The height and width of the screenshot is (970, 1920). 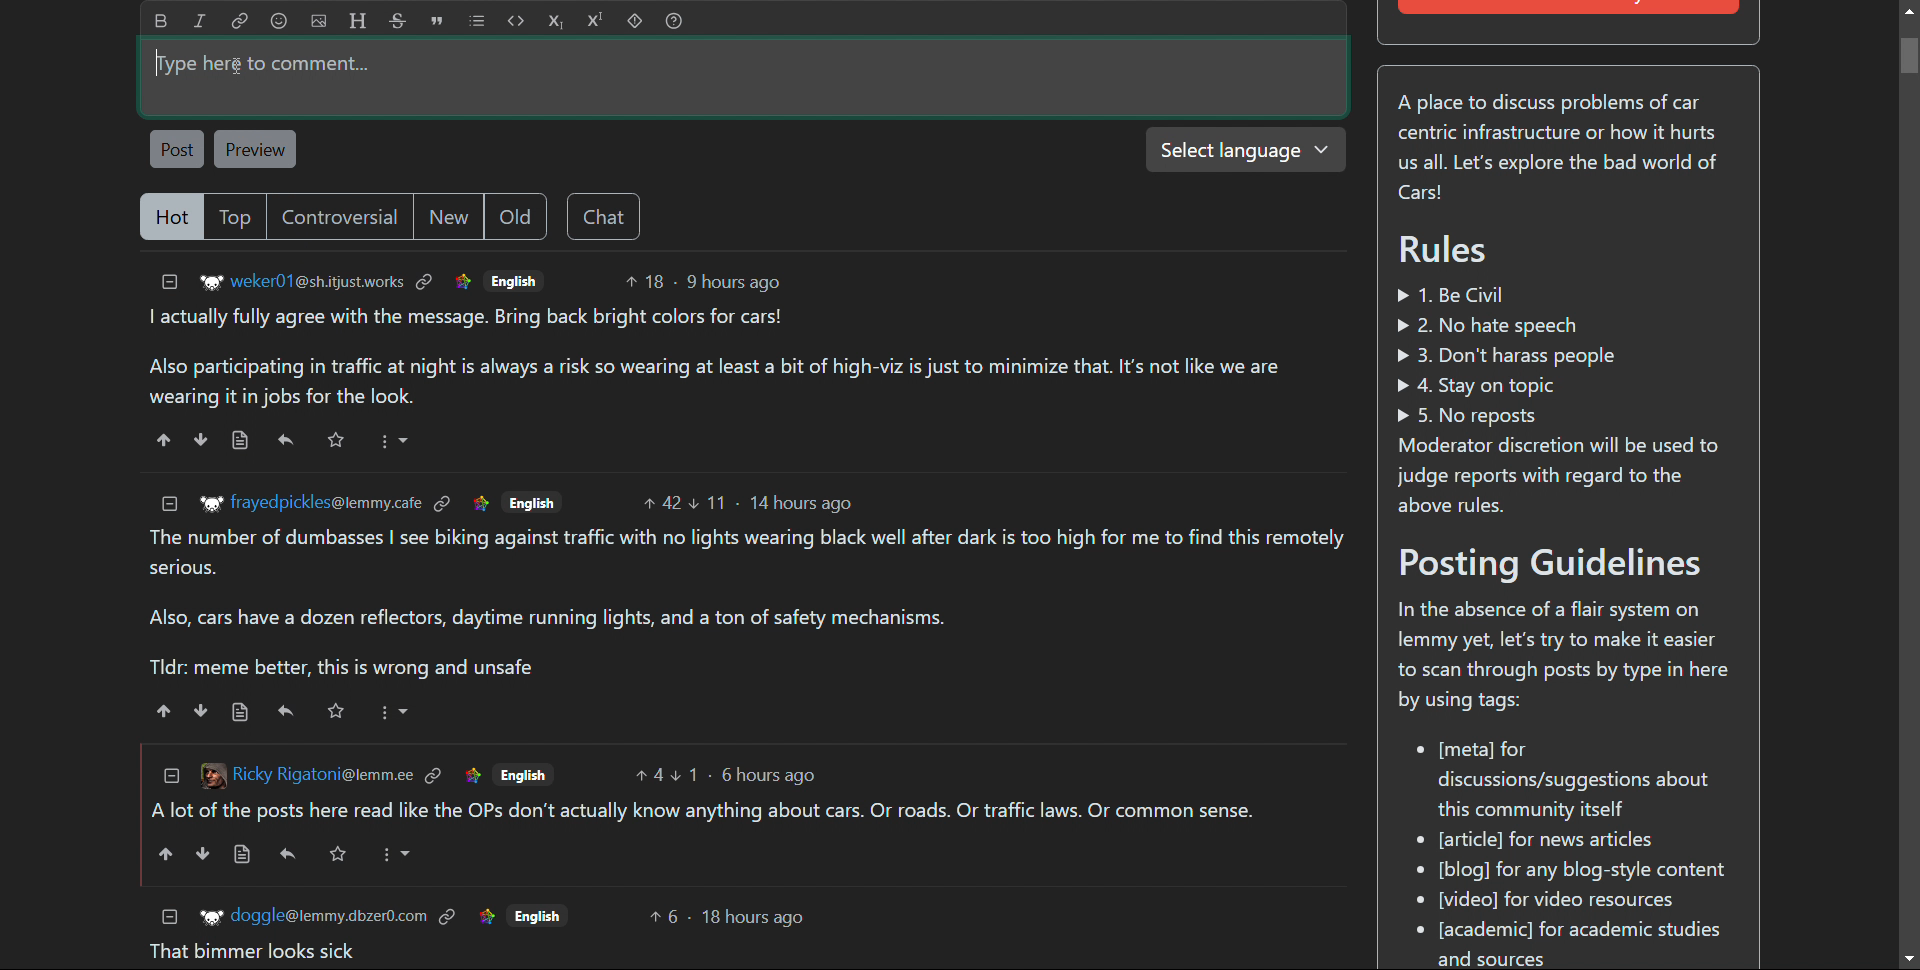 I want to click on [3 Ricky Rigatoni@lemm.ee, so click(x=303, y=773).